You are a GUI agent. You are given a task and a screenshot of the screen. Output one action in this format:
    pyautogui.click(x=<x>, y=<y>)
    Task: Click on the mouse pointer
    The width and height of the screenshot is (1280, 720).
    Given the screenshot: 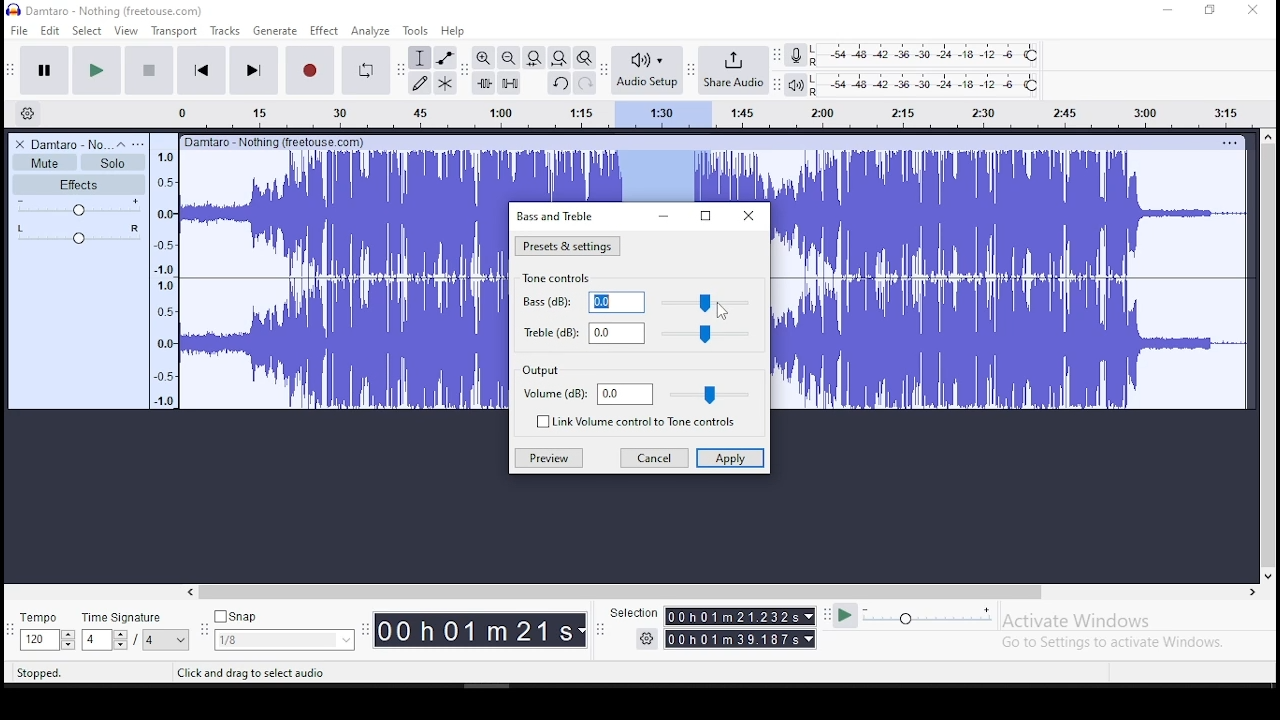 What is the action you would take?
    pyautogui.click(x=720, y=311)
    